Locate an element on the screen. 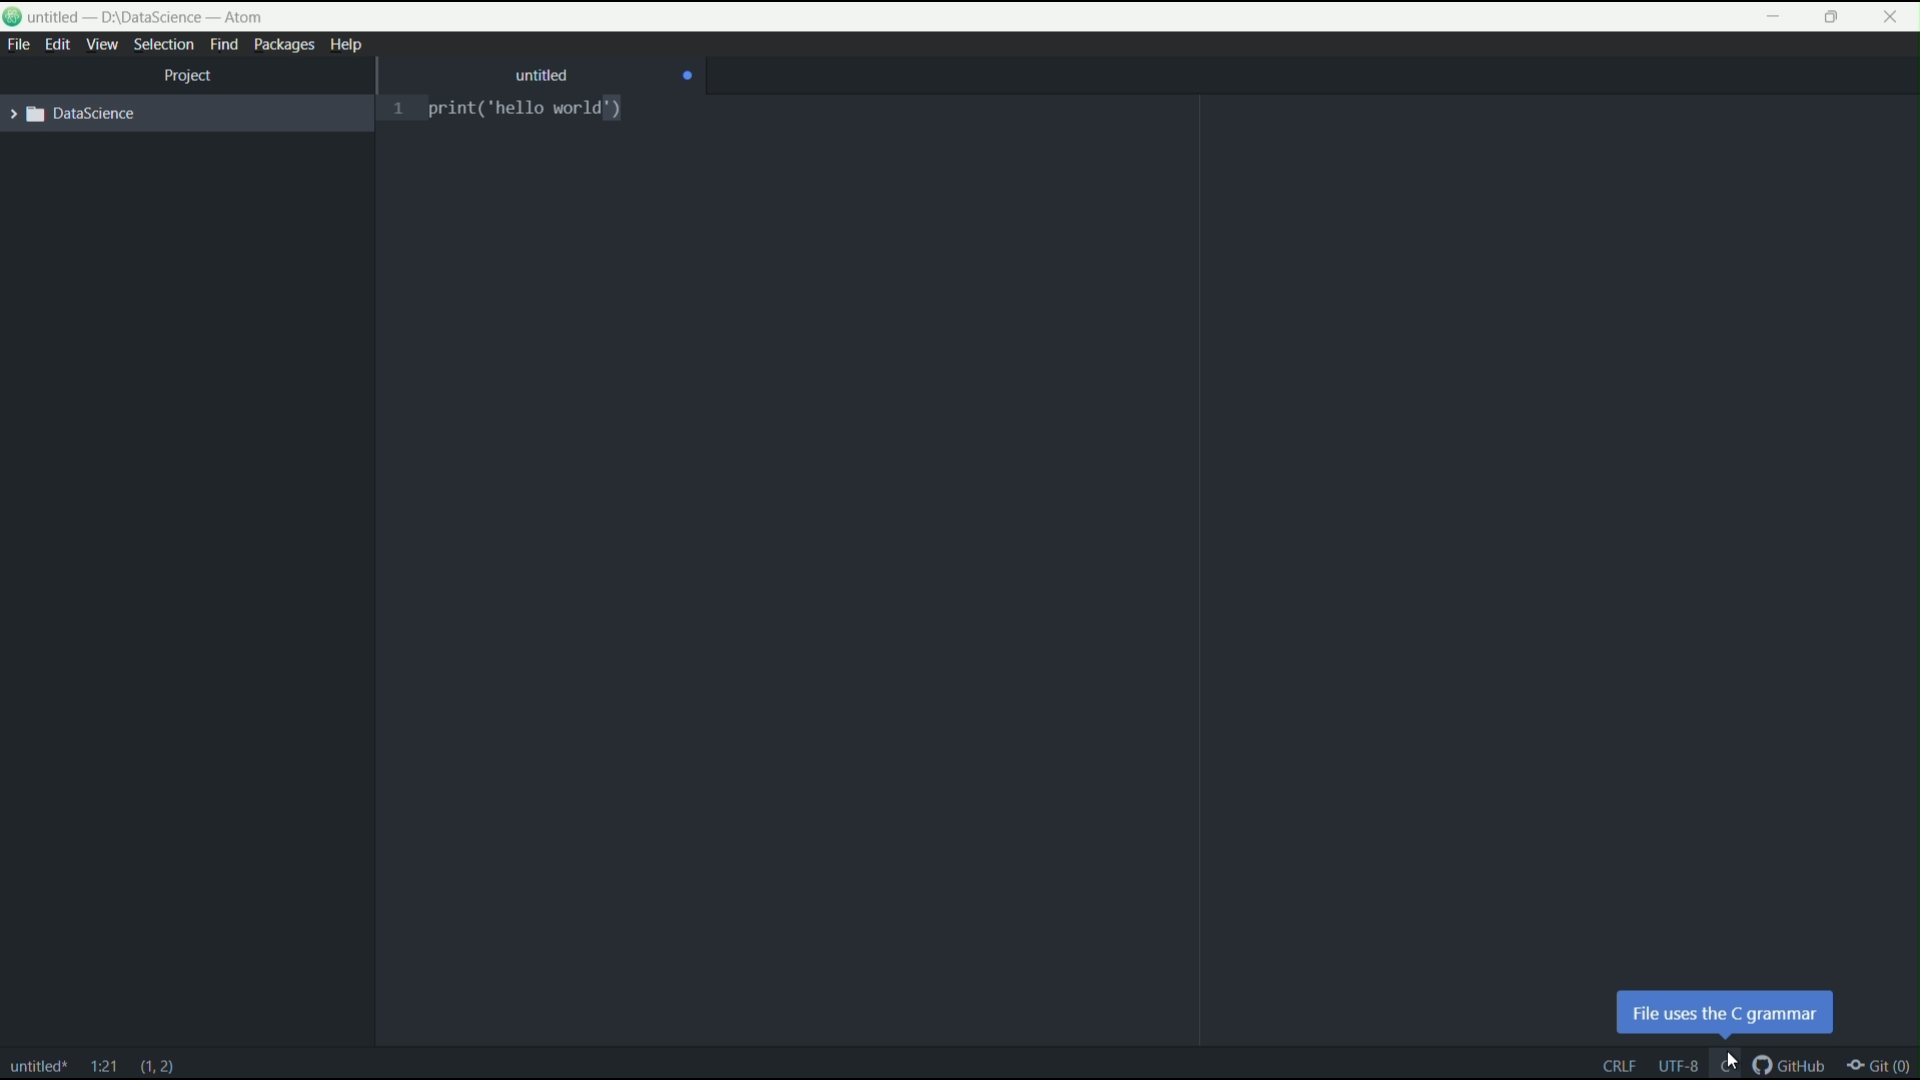  minimize is located at coordinates (1775, 17).